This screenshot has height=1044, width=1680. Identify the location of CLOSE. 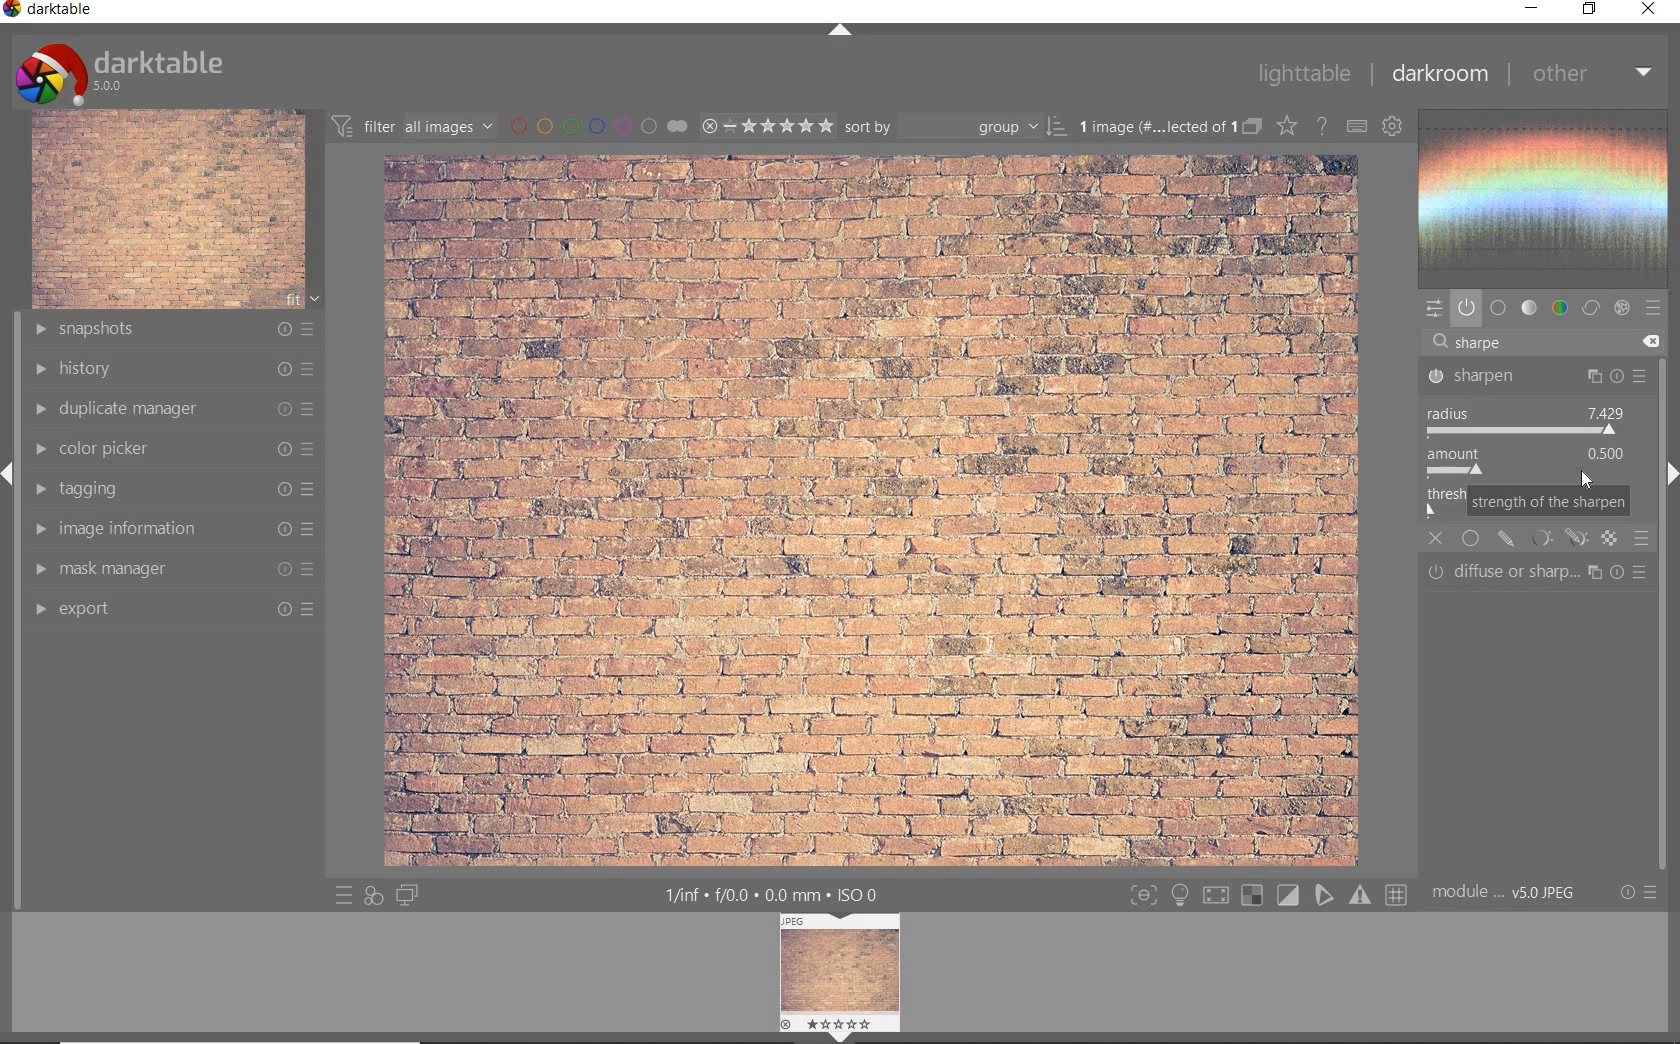
(1437, 539).